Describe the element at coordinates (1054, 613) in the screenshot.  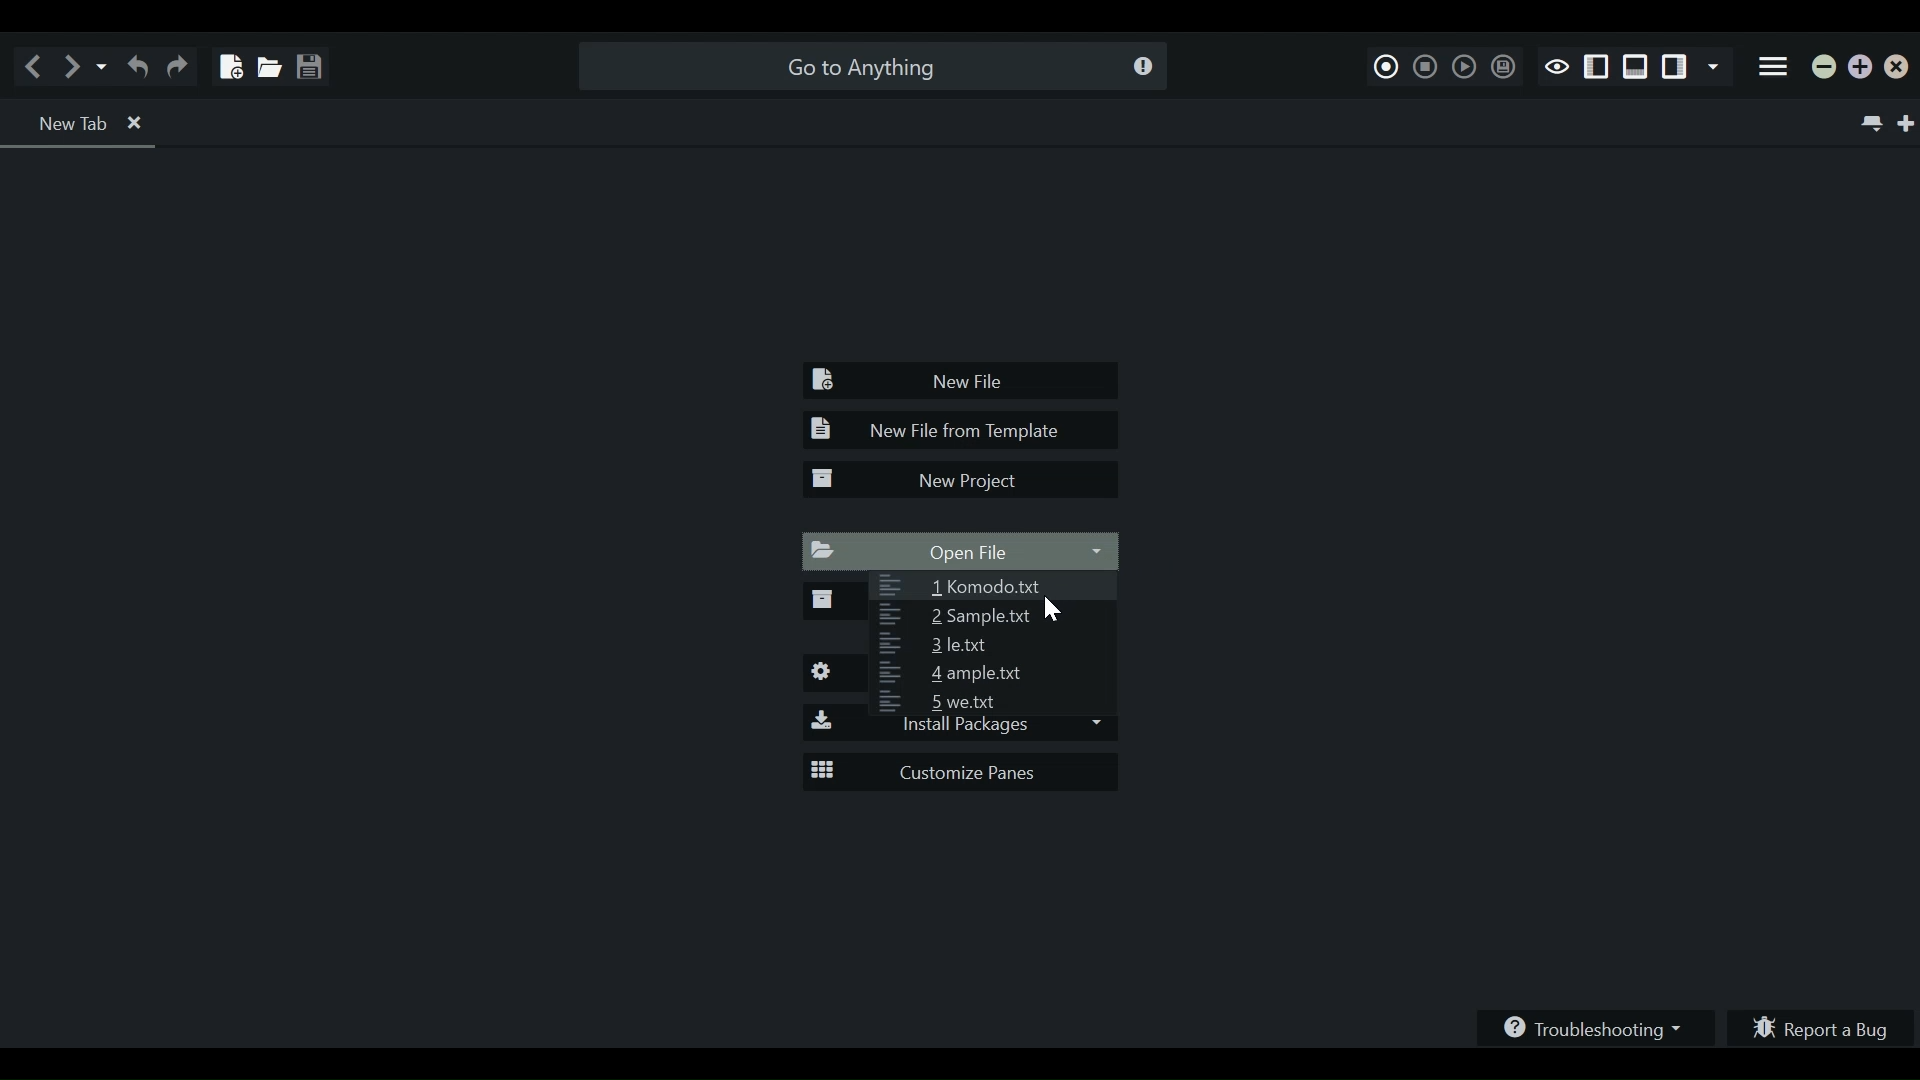
I see `Cursor` at that location.